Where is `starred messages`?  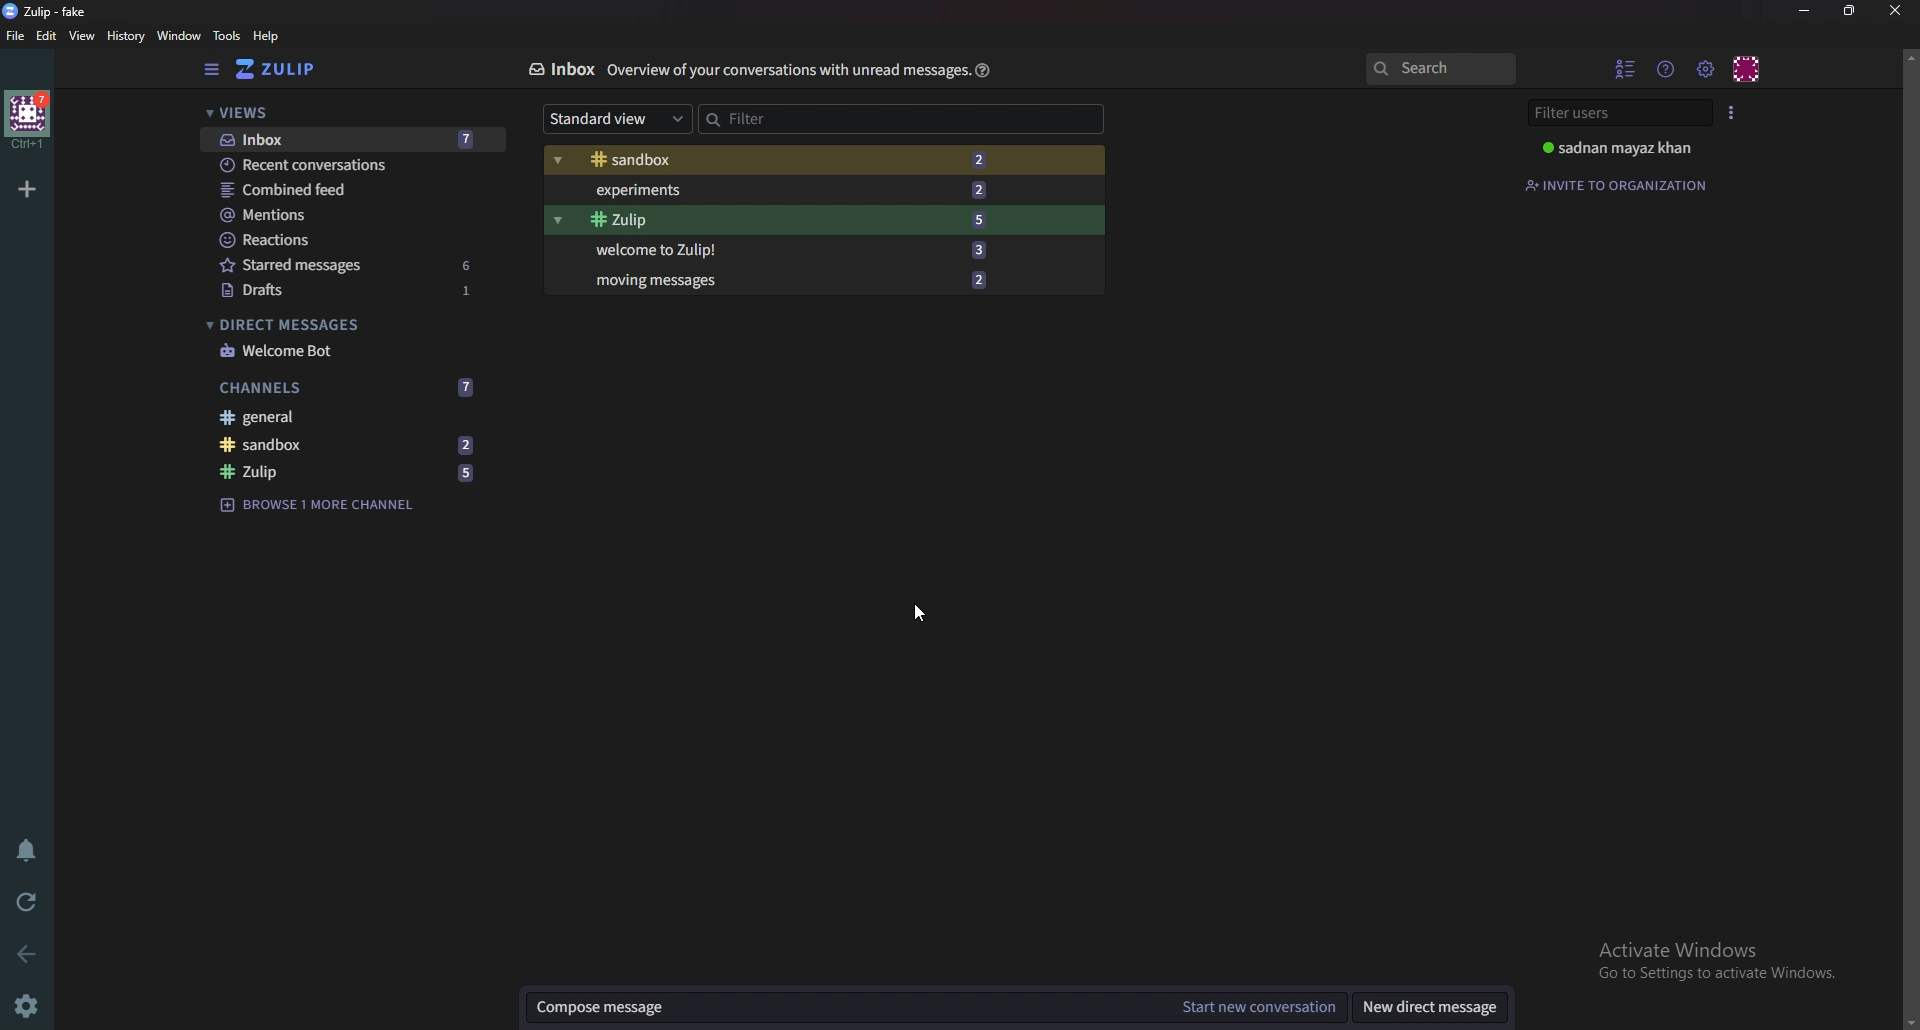
starred messages is located at coordinates (357, 265).